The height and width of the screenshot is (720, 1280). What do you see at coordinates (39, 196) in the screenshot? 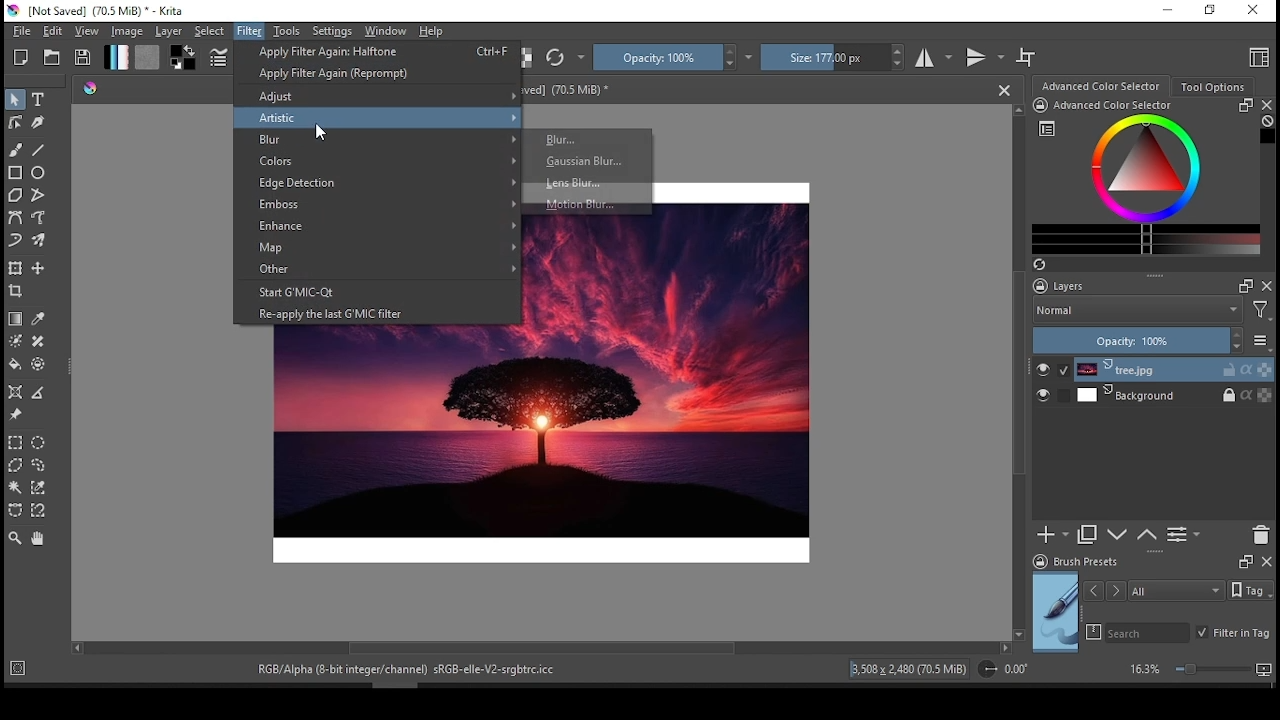
I see `polyline tool` at bounding box center [39, 196].